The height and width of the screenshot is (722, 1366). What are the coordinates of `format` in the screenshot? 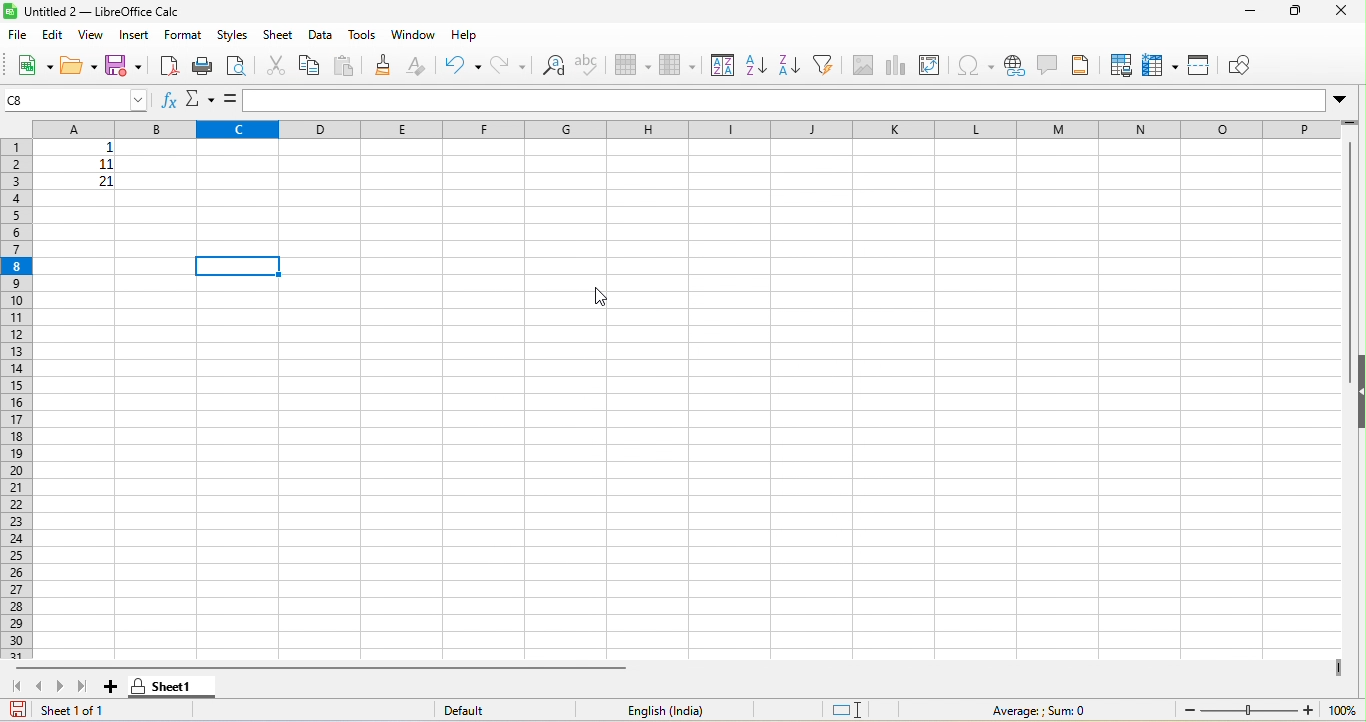 It's located at (184, 36).